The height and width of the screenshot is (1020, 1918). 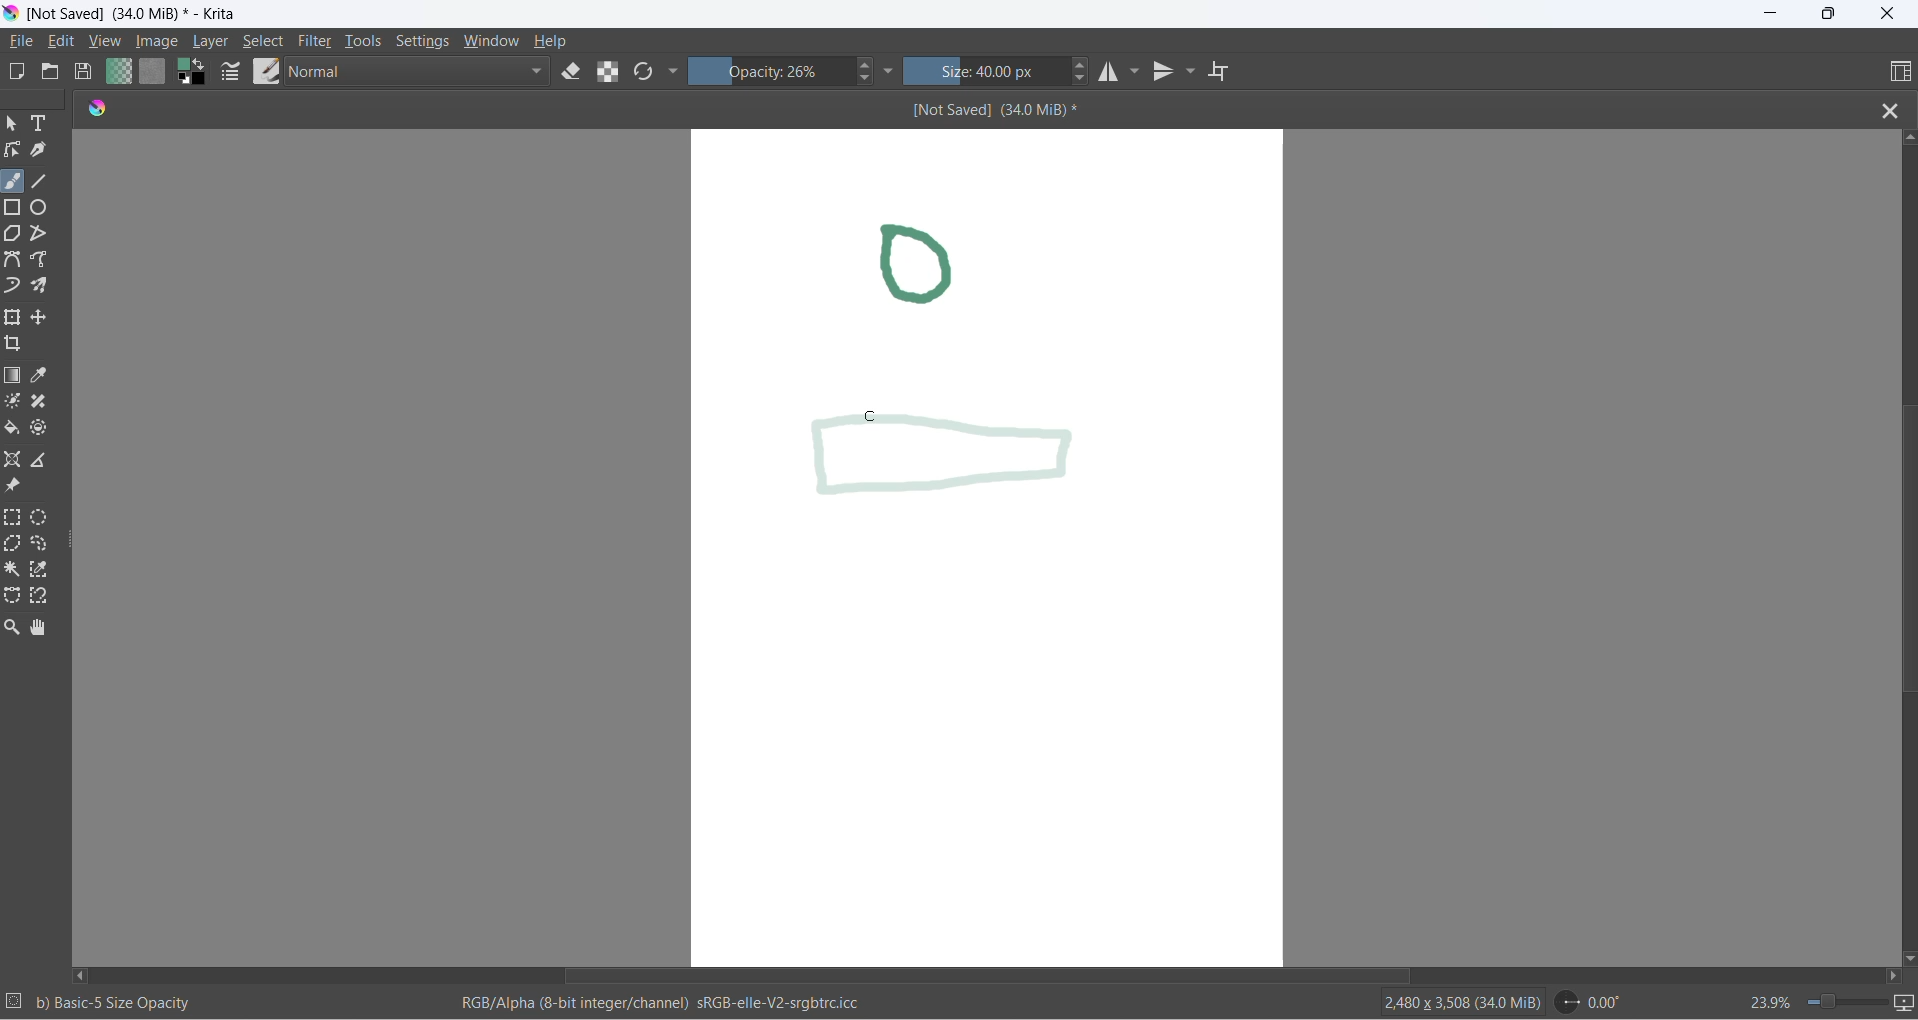 I want to click on measure the distance between two points, so click(x=47, y=459).